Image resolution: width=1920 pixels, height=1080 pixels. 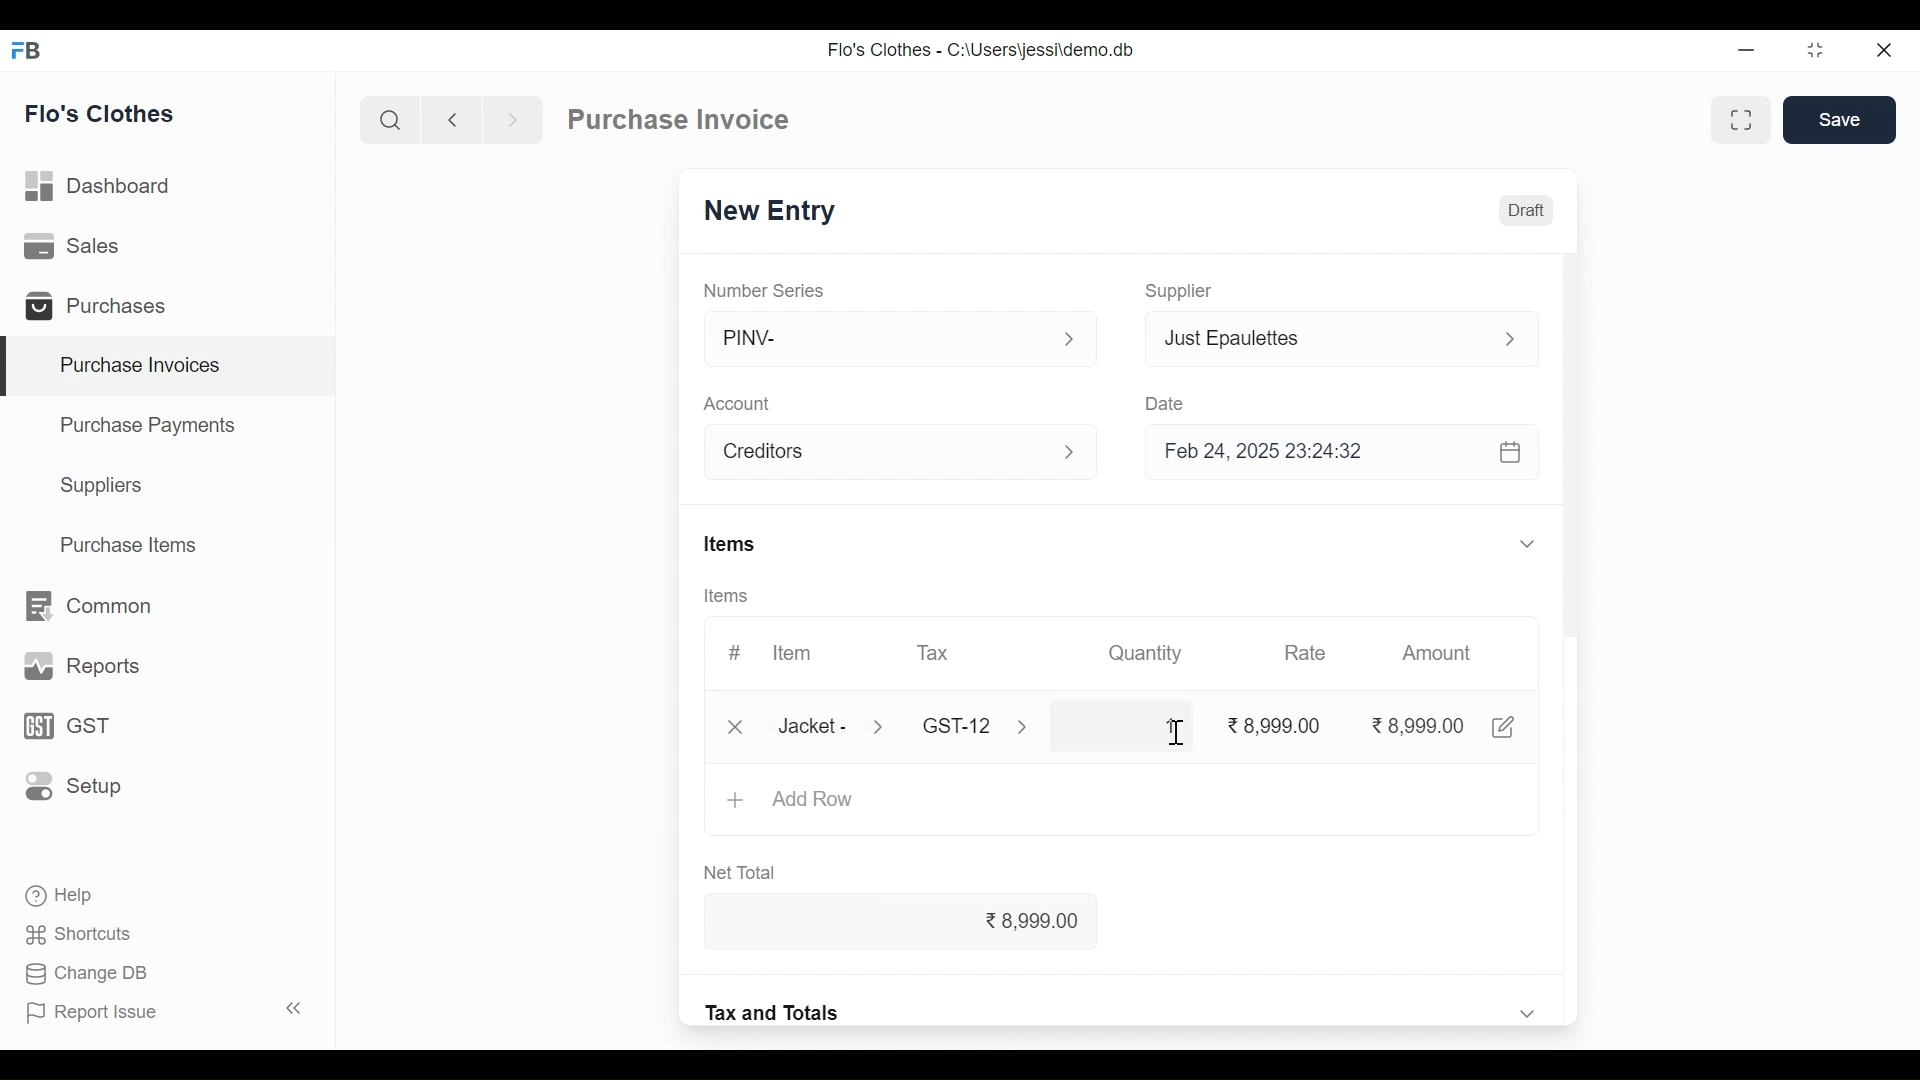 What do you see at coordinates (882, 451) in the screenshot?
I see `Account` at bounding box center [882, 451].